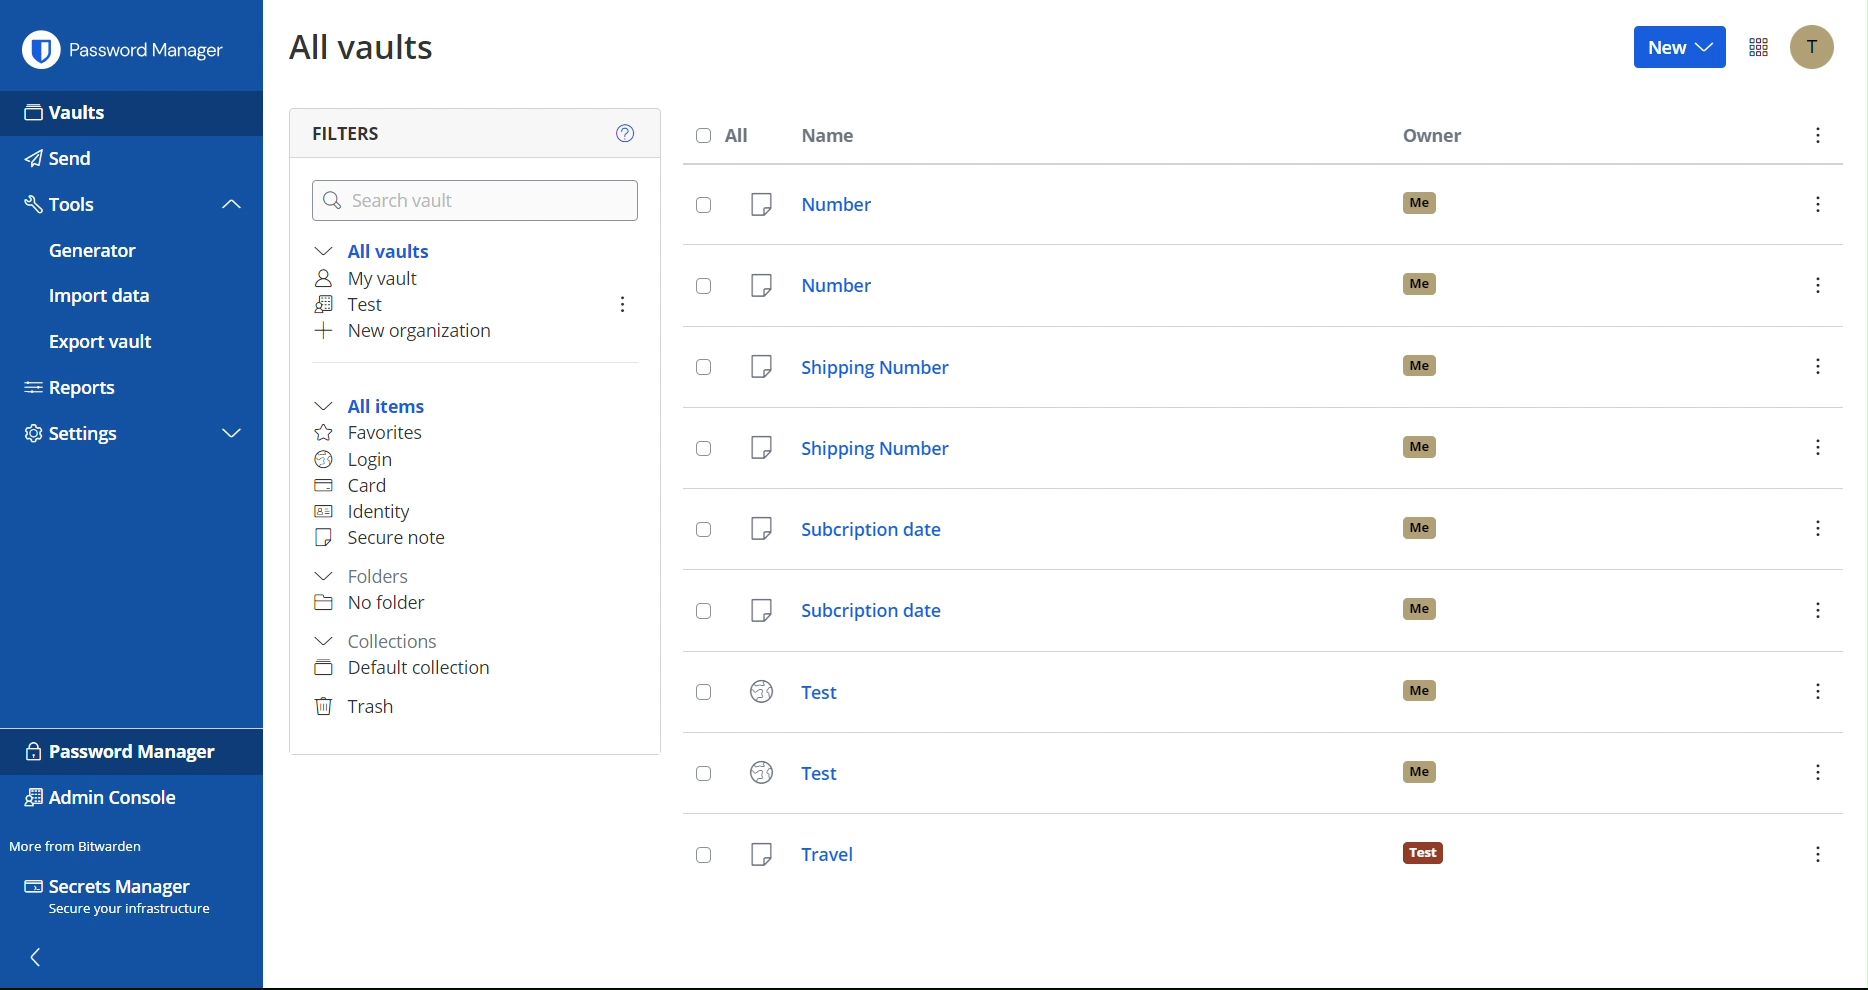  Describe the element at coordinates (480, 202) in the screenshot. I see `Search vault` at that location.